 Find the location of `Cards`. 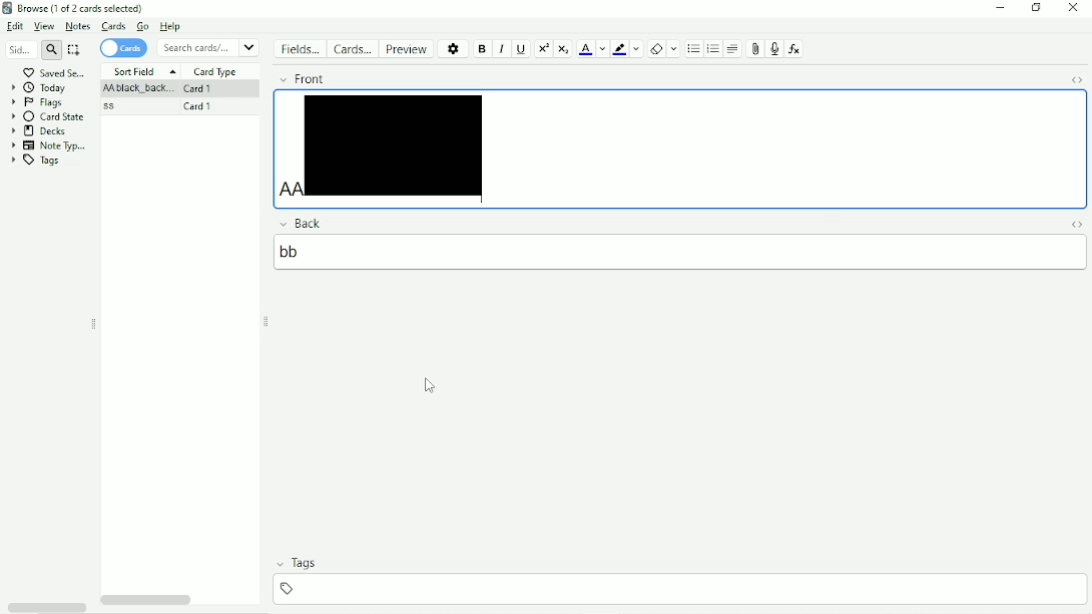

Cards is located at coordinates (112, 27).